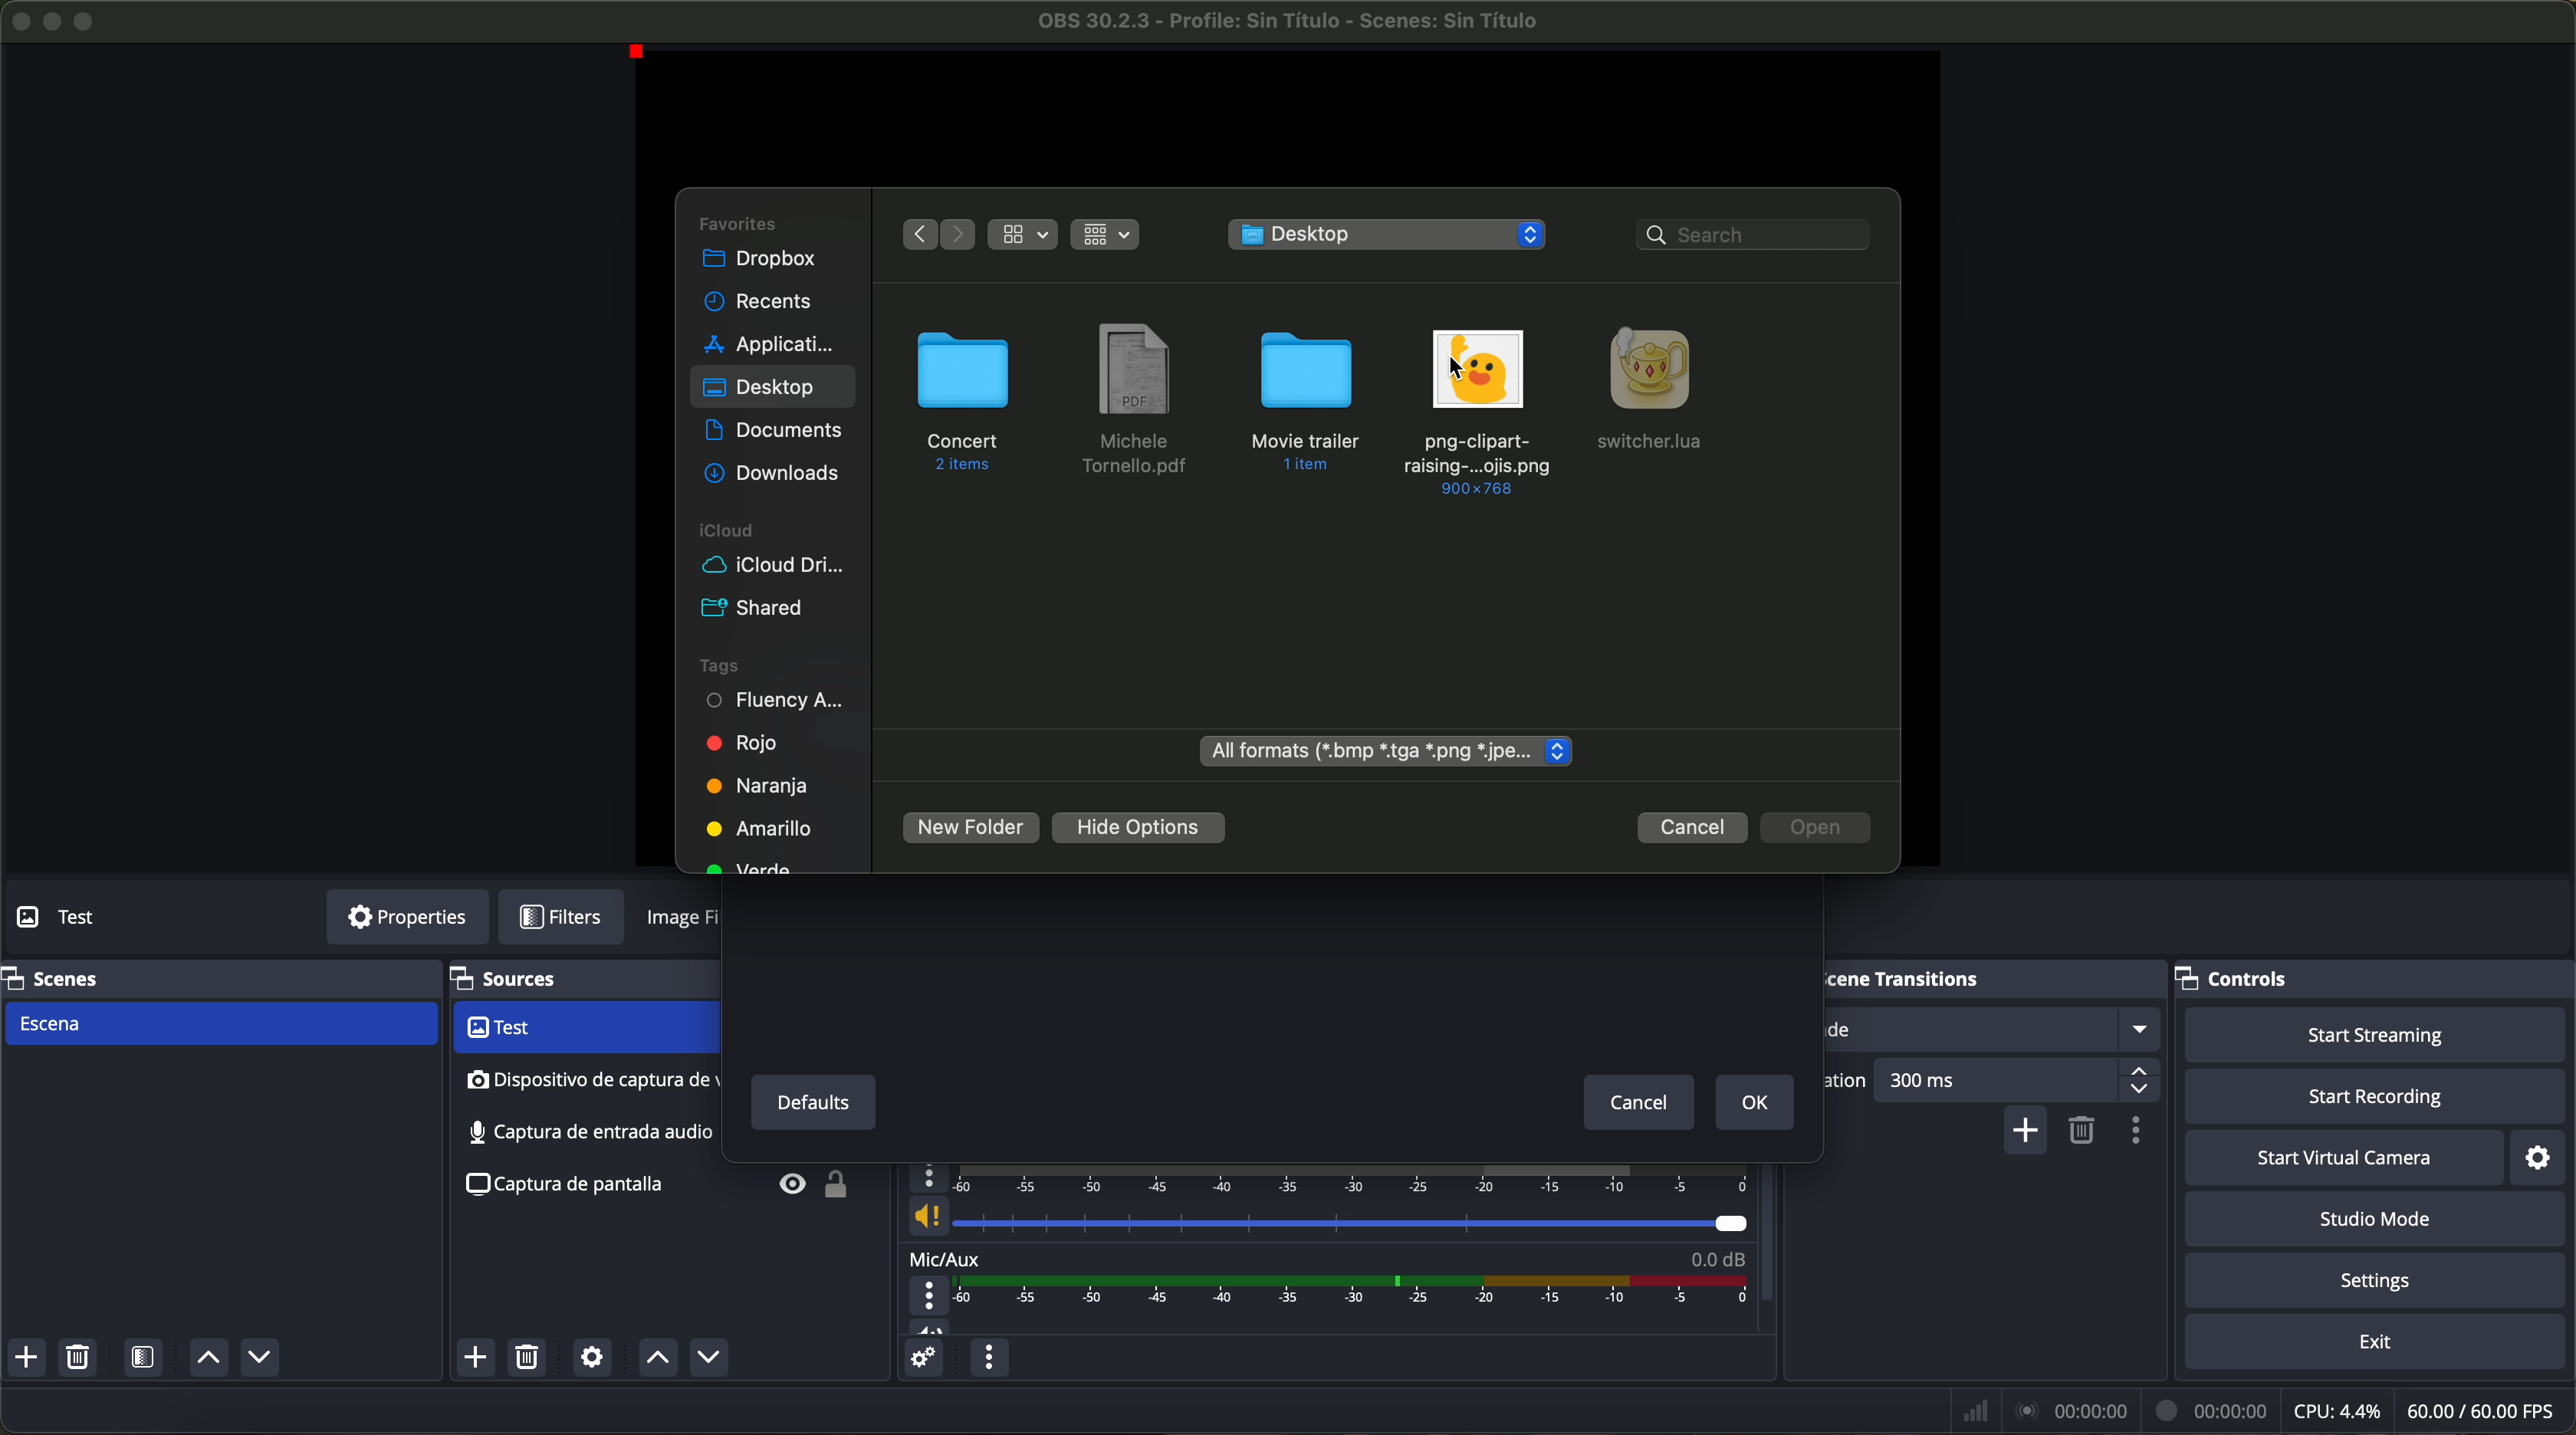 The width and height of the screenshot is (2576, 1435). Describe the element at coordinates (585, 1132) in the screenshot. I see `screenshot` at that location.